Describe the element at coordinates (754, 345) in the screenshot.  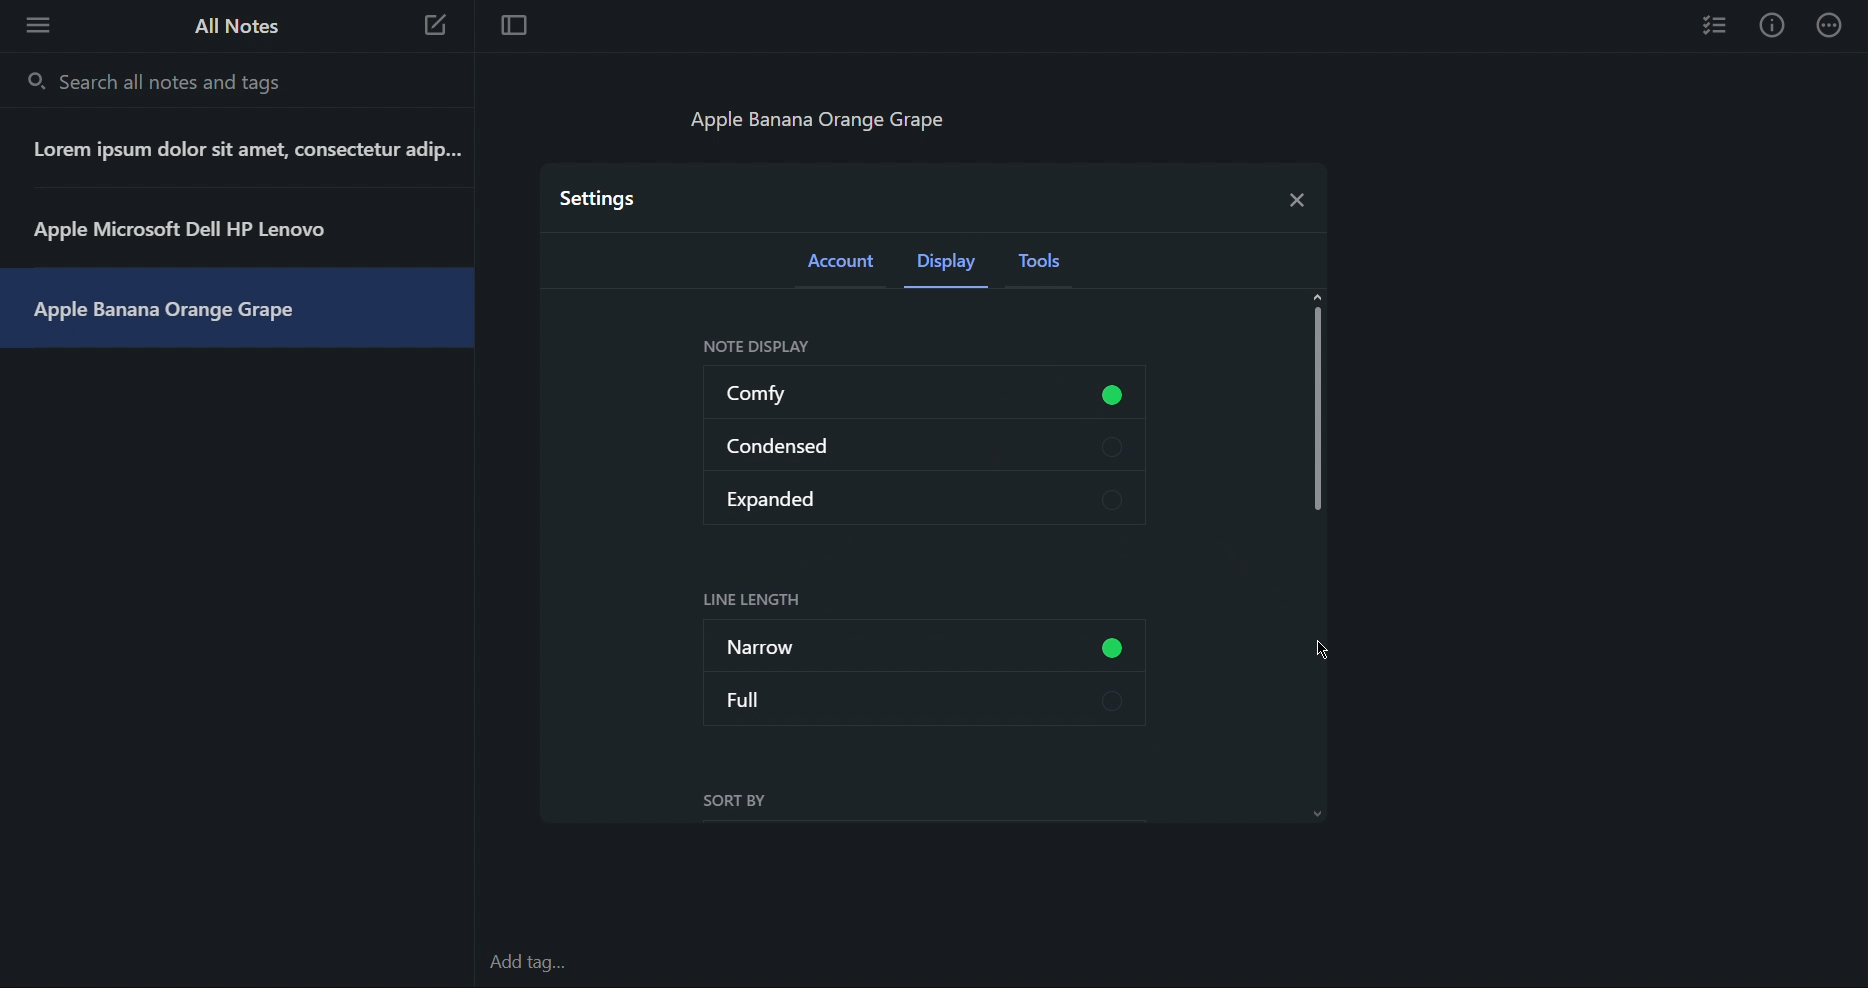
I see `Note Display` at that location.